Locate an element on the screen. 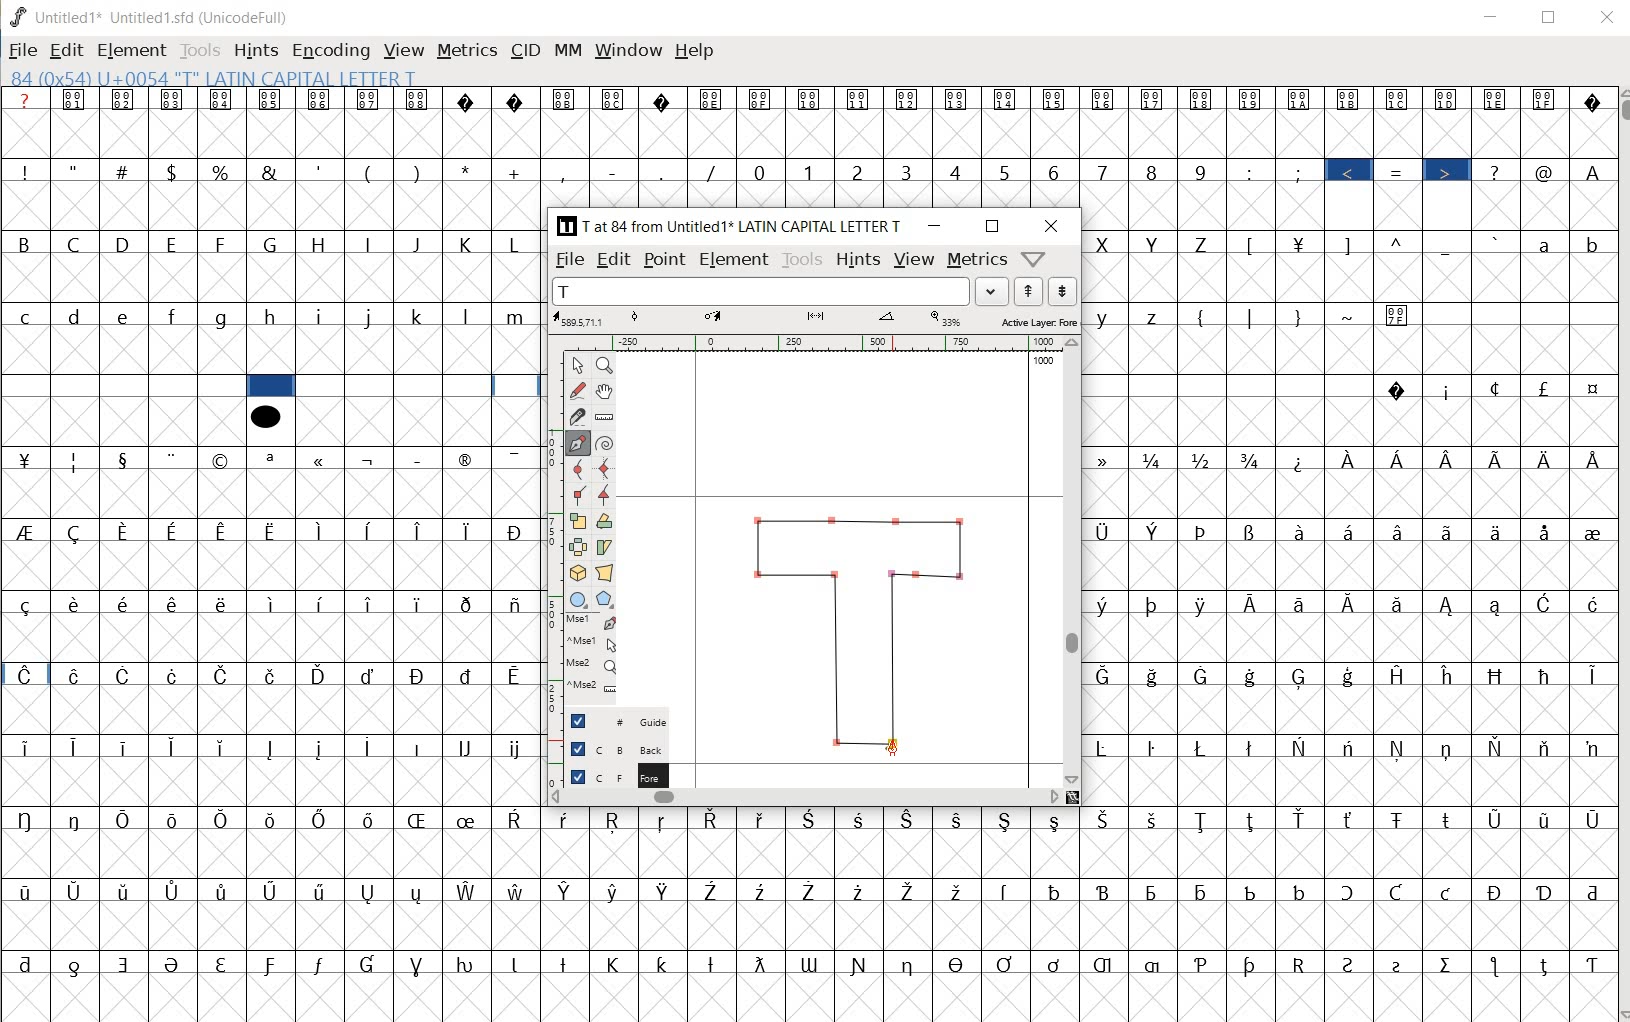 Image resolution: width=1630 pixels, height=1022 pixels. pen tool cursor is located at coordinates (889, 748).